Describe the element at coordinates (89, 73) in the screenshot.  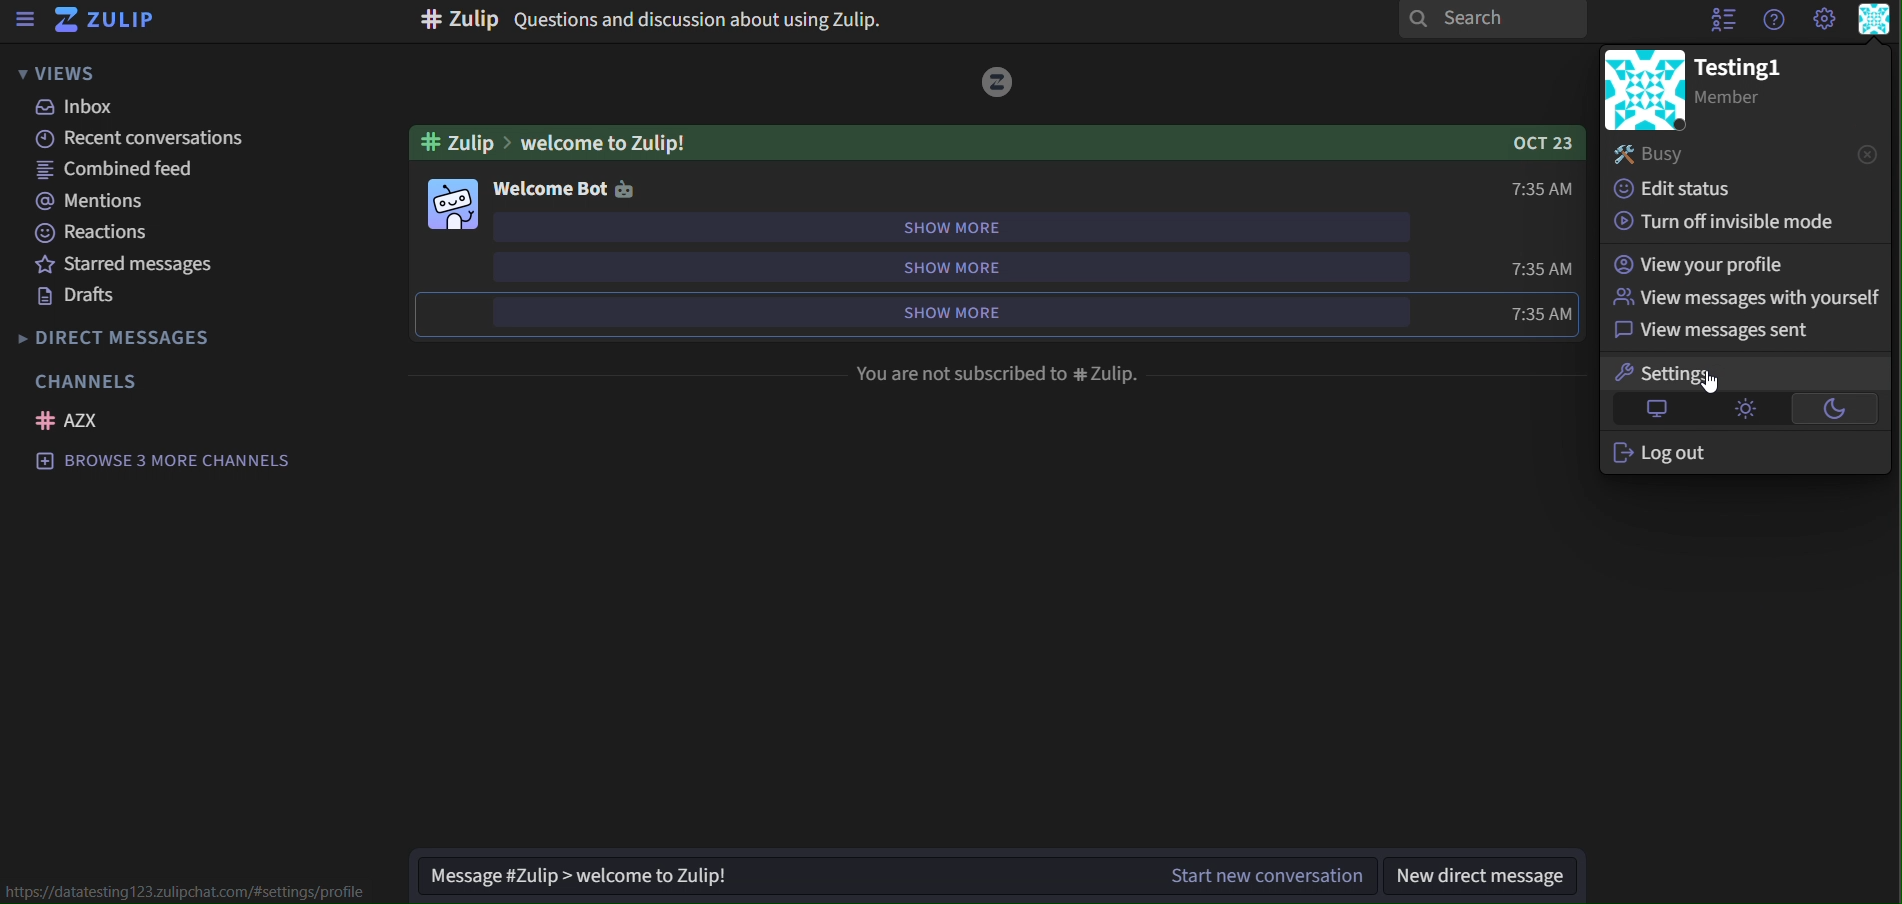
I see `views` at that location.